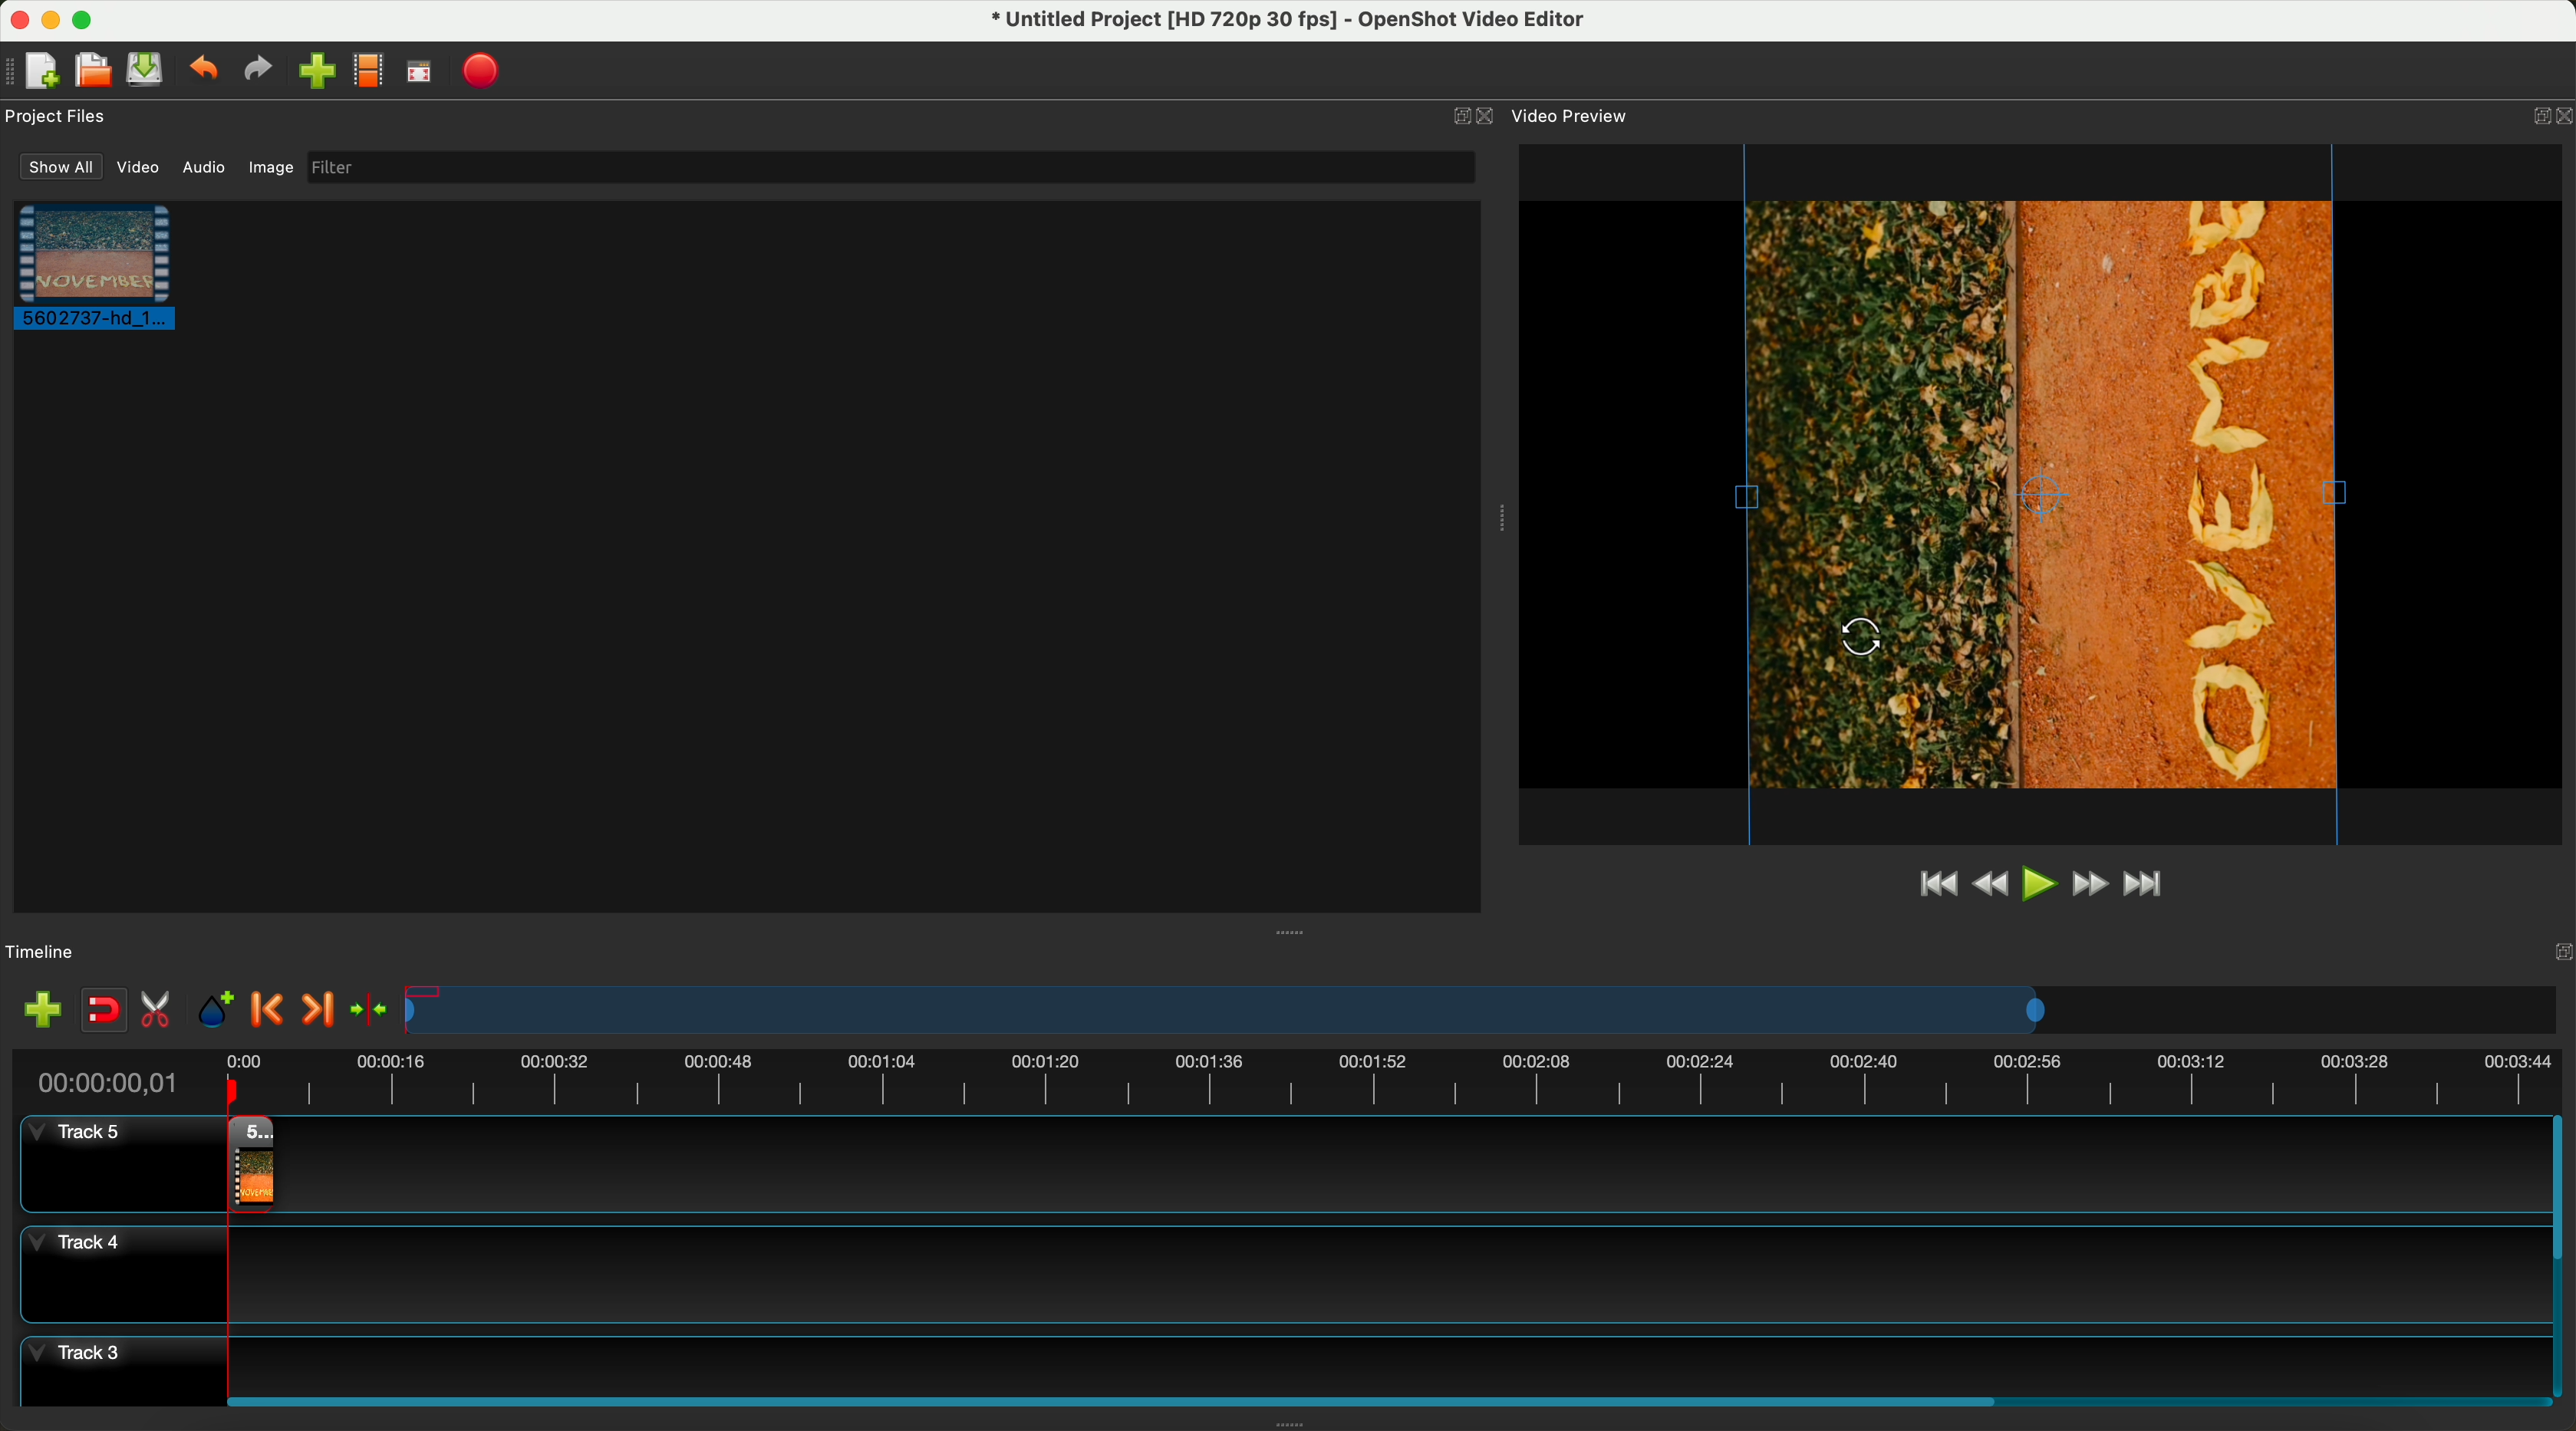 This screenshot has height=1431, width=2576. Describe the element at coordinates (2555, 951) in the screenshot. I see `` at that location.